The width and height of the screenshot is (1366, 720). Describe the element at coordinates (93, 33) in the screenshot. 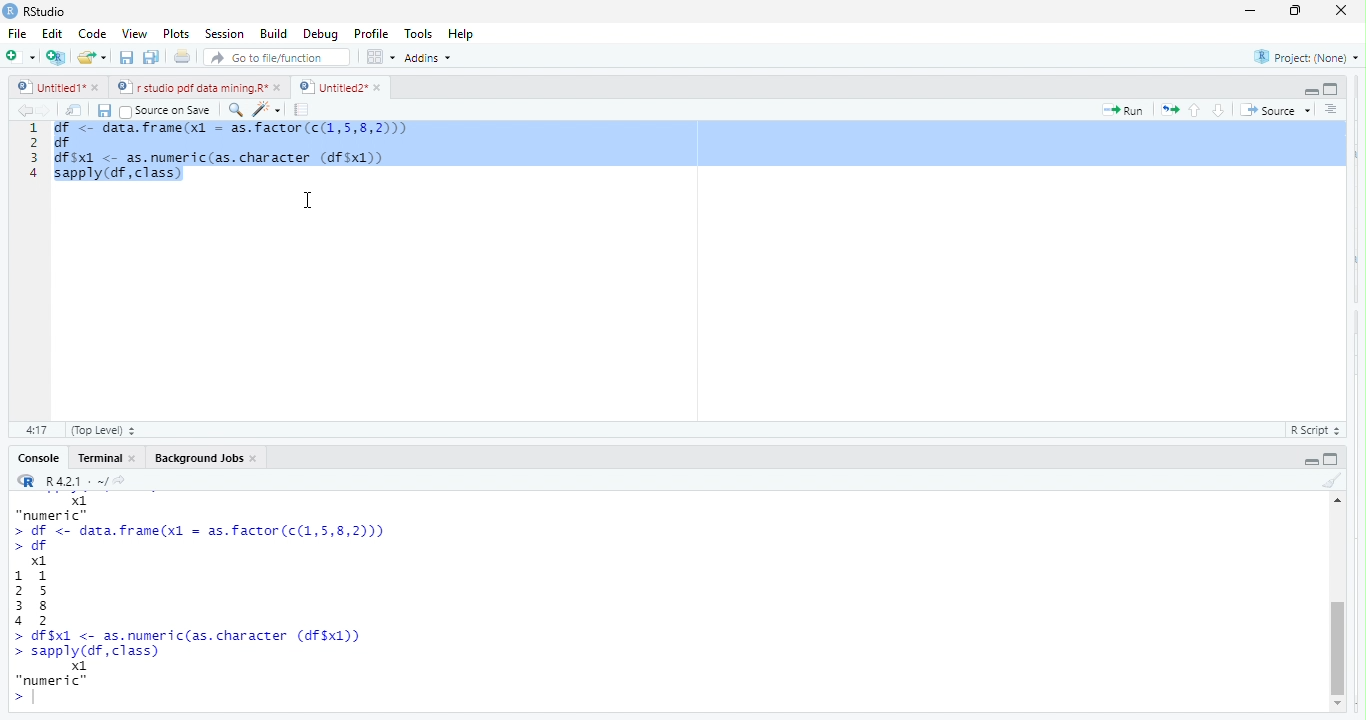

I see `Code` at that location.